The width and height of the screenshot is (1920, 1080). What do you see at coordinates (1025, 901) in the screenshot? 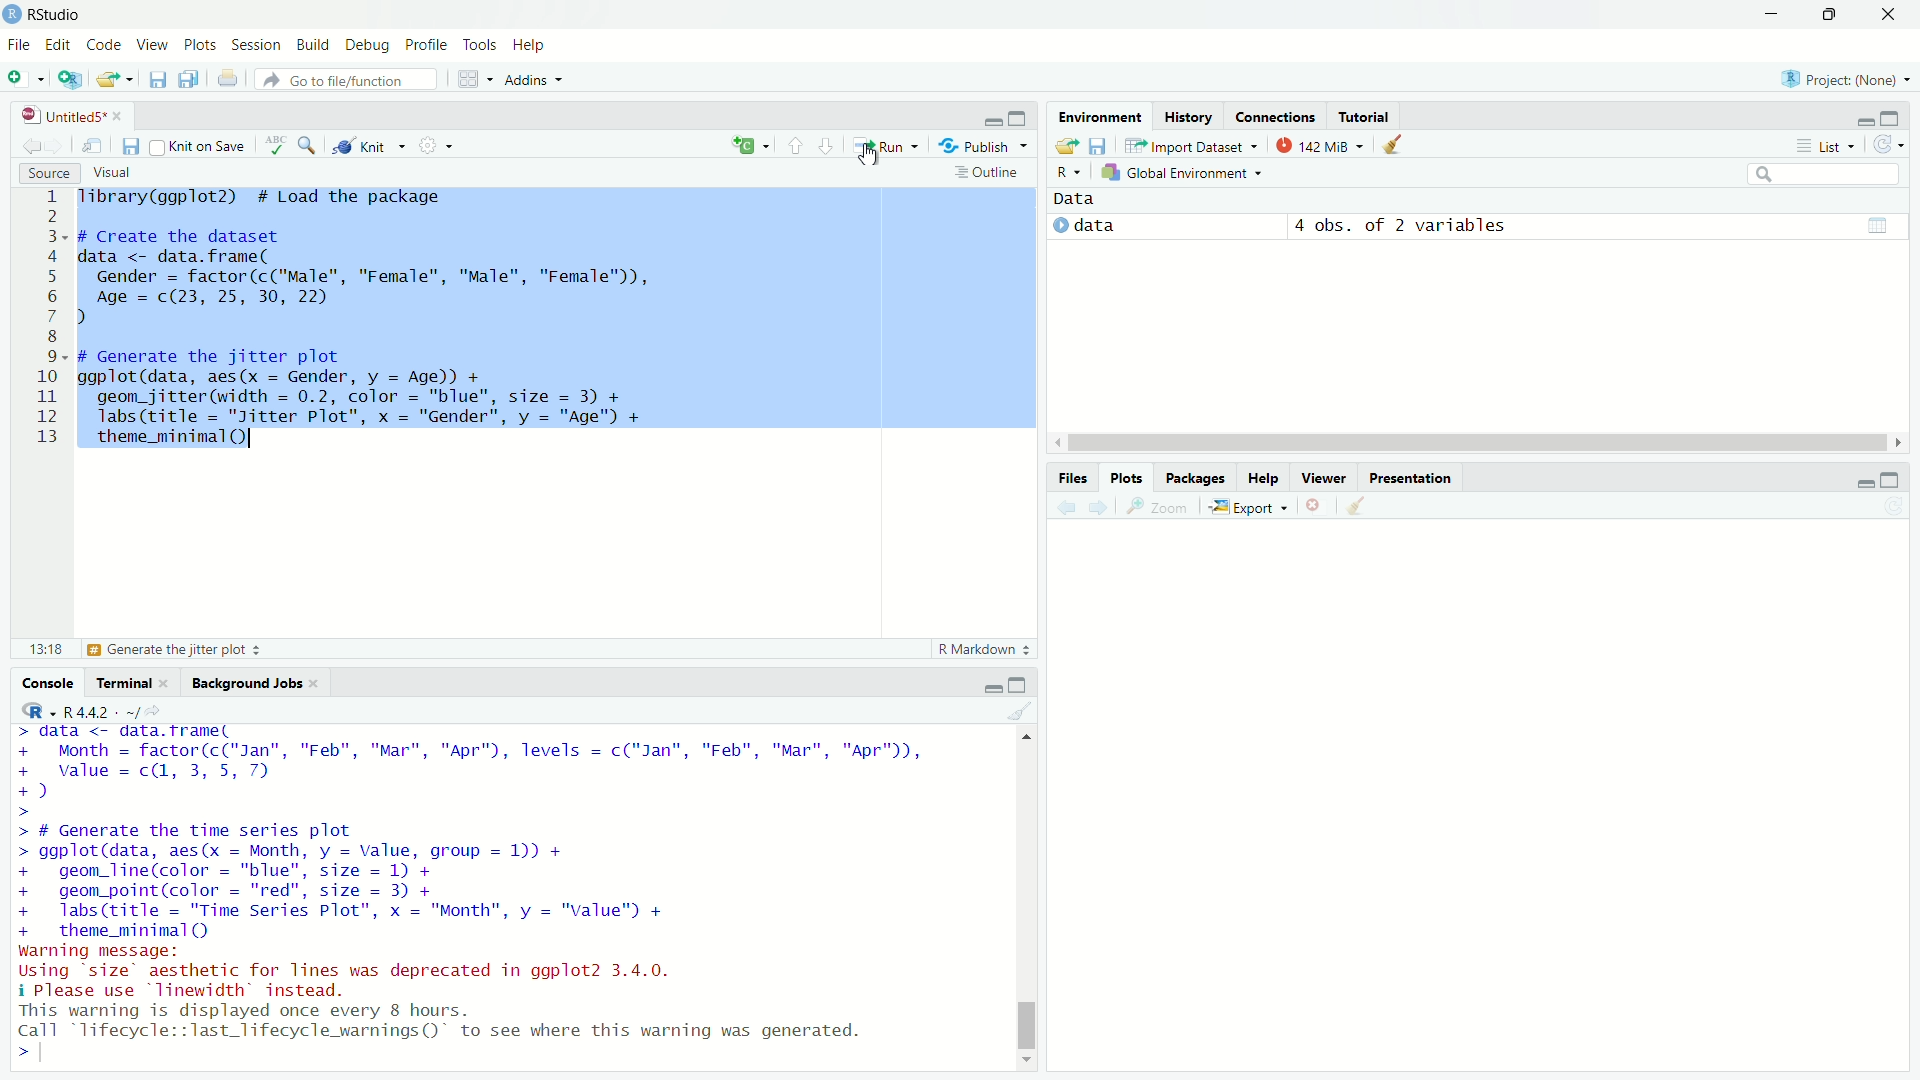
I see `scrollbar` at bounding box center [1025, 901].